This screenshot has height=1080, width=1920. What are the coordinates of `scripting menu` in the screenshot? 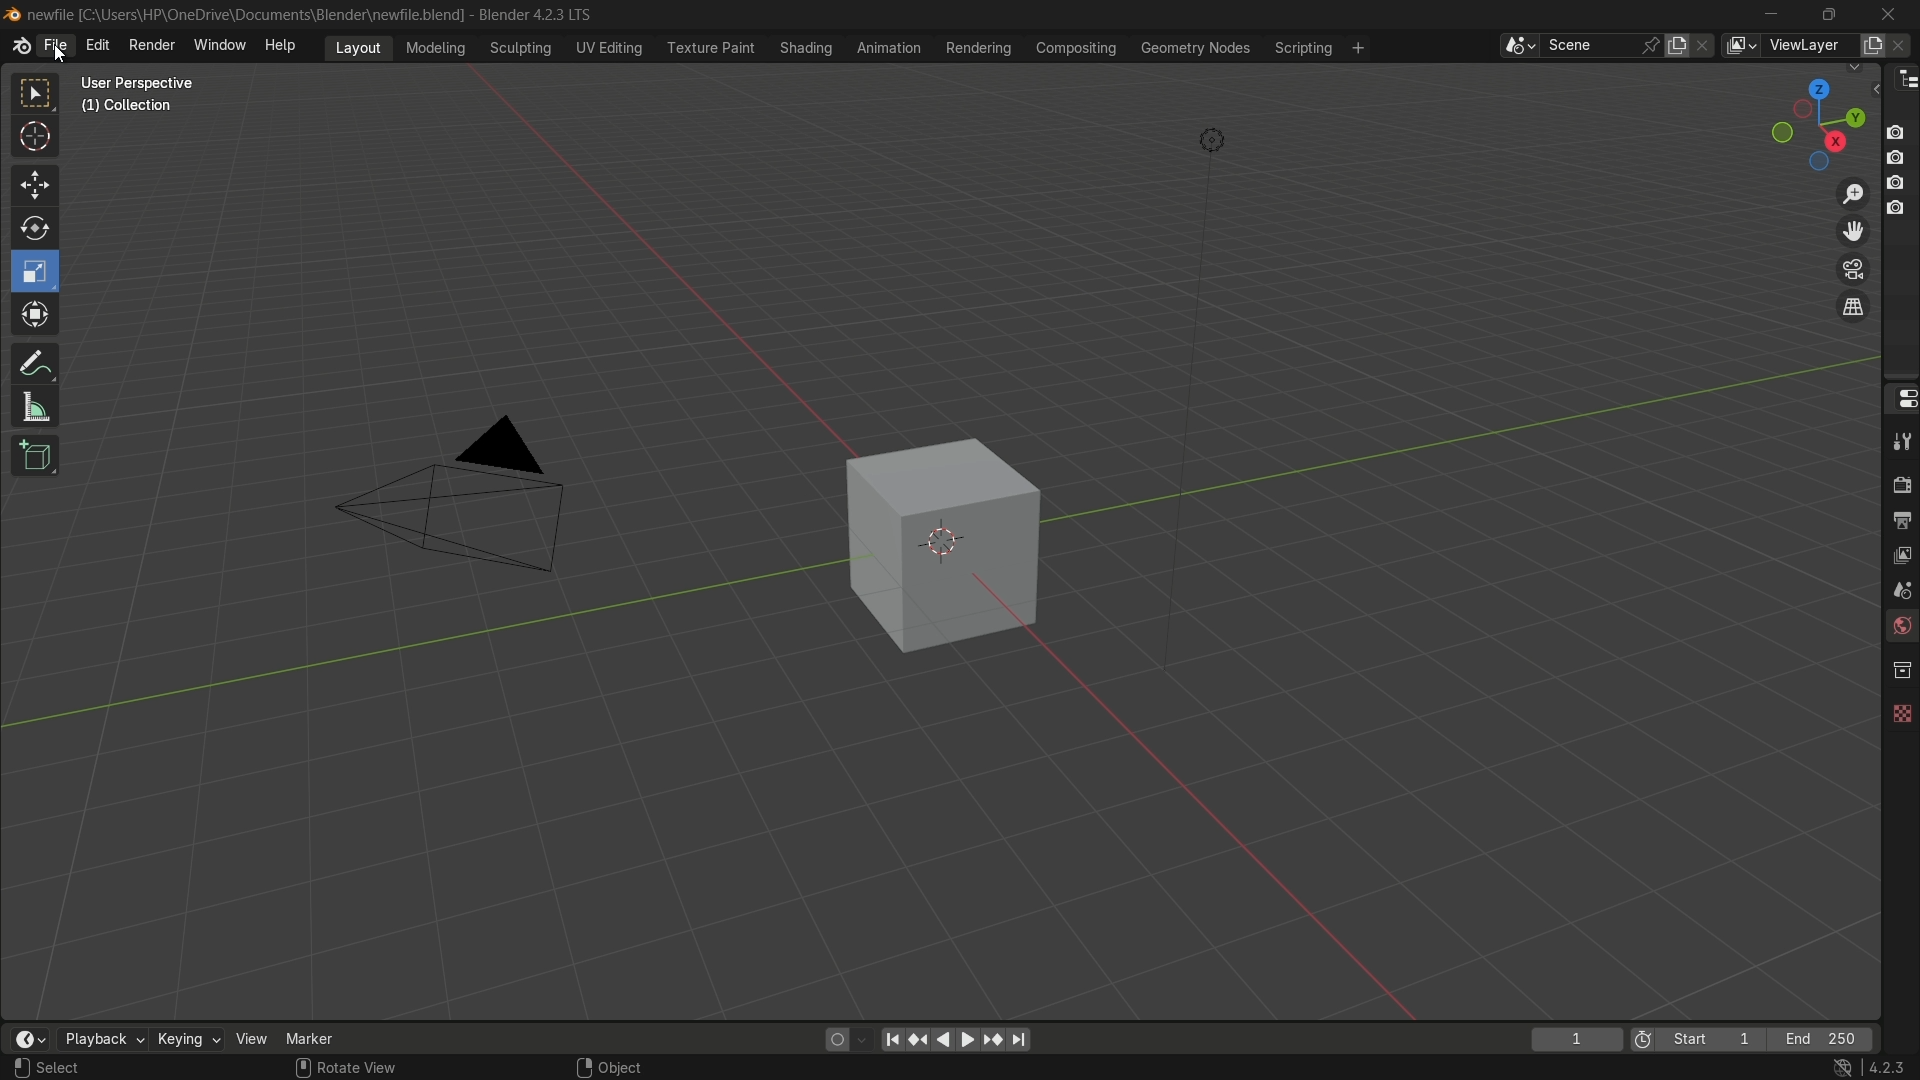 It's located at (1301, 48).